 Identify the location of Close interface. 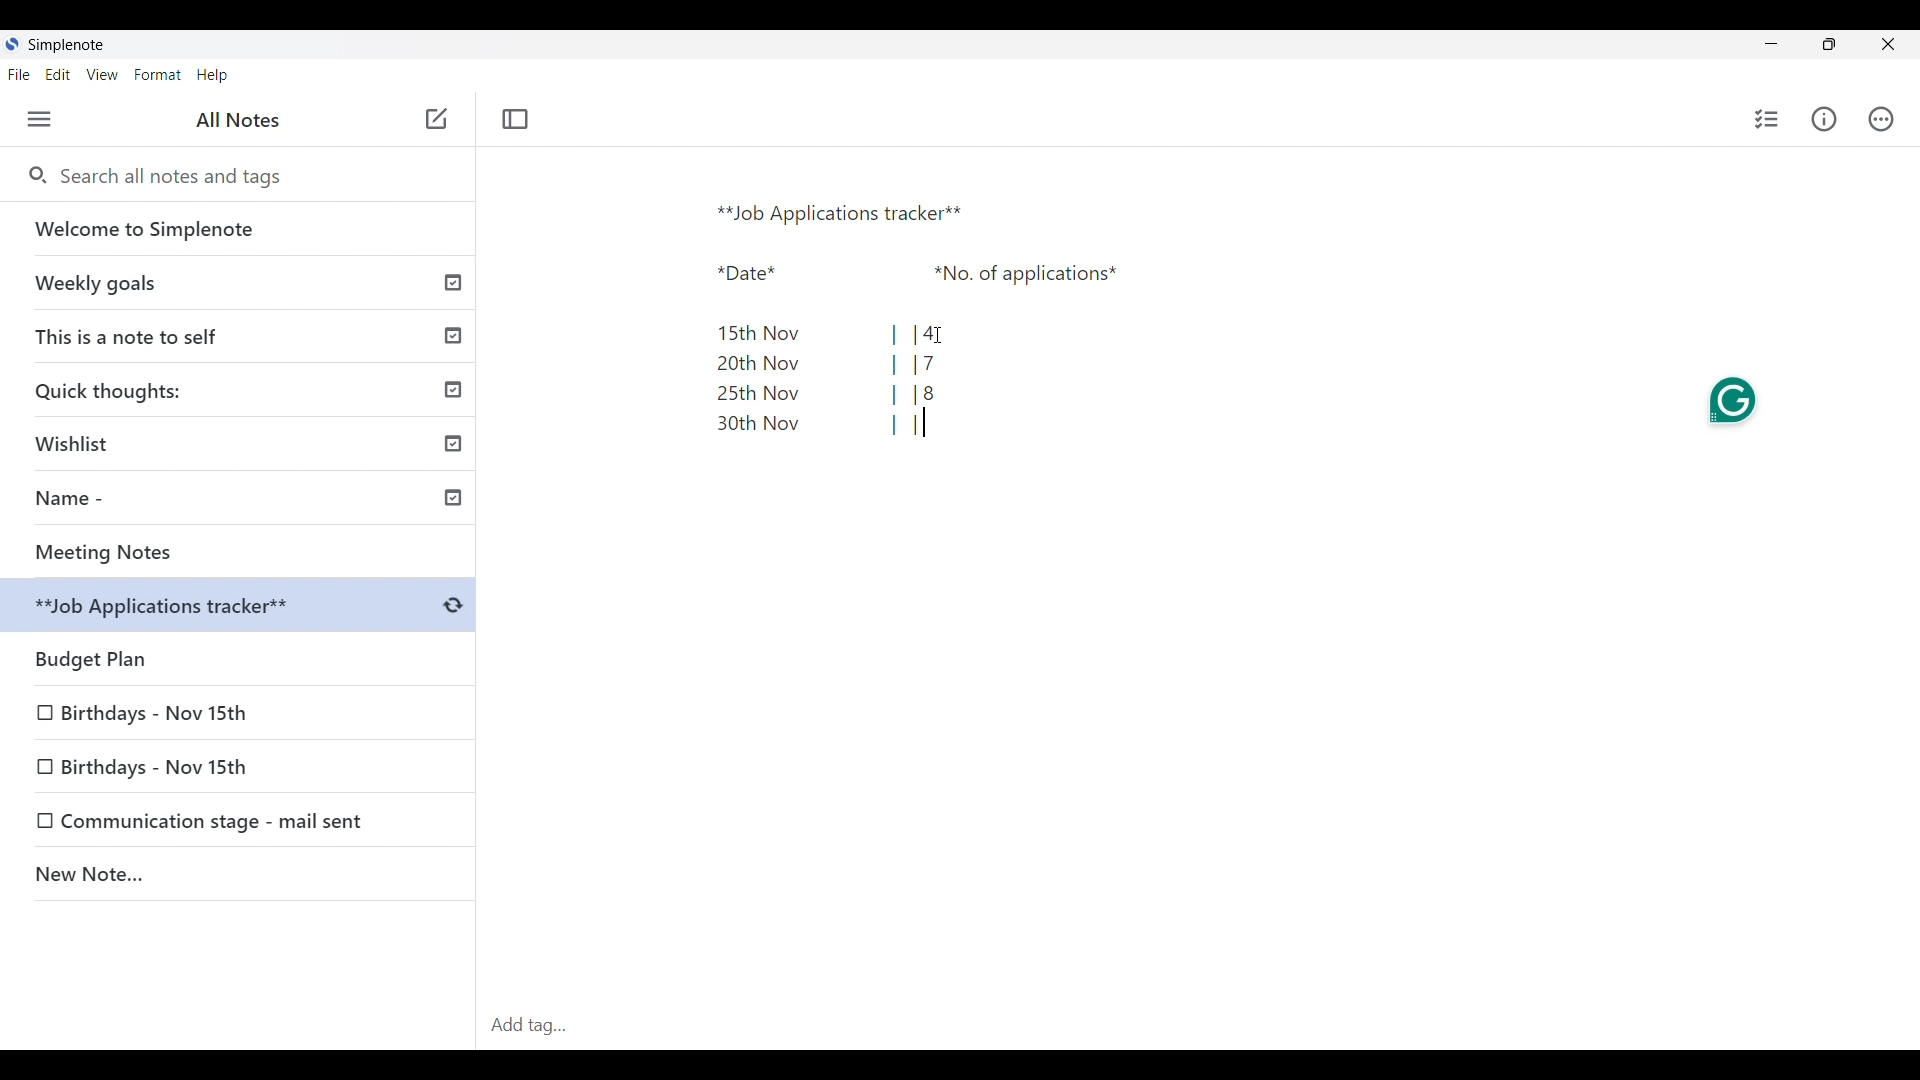
(1889, 44).